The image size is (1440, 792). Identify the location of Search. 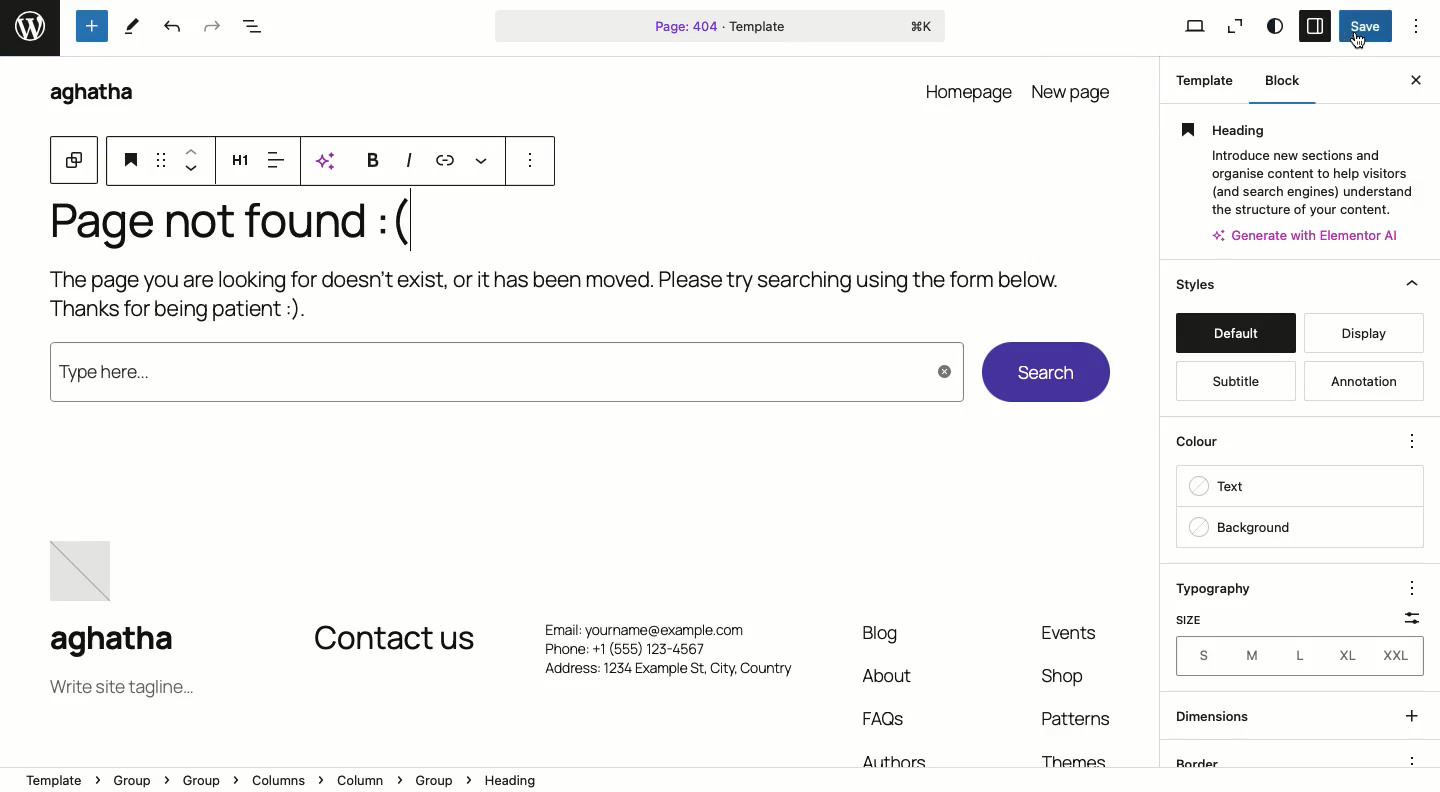
(1044, 370).